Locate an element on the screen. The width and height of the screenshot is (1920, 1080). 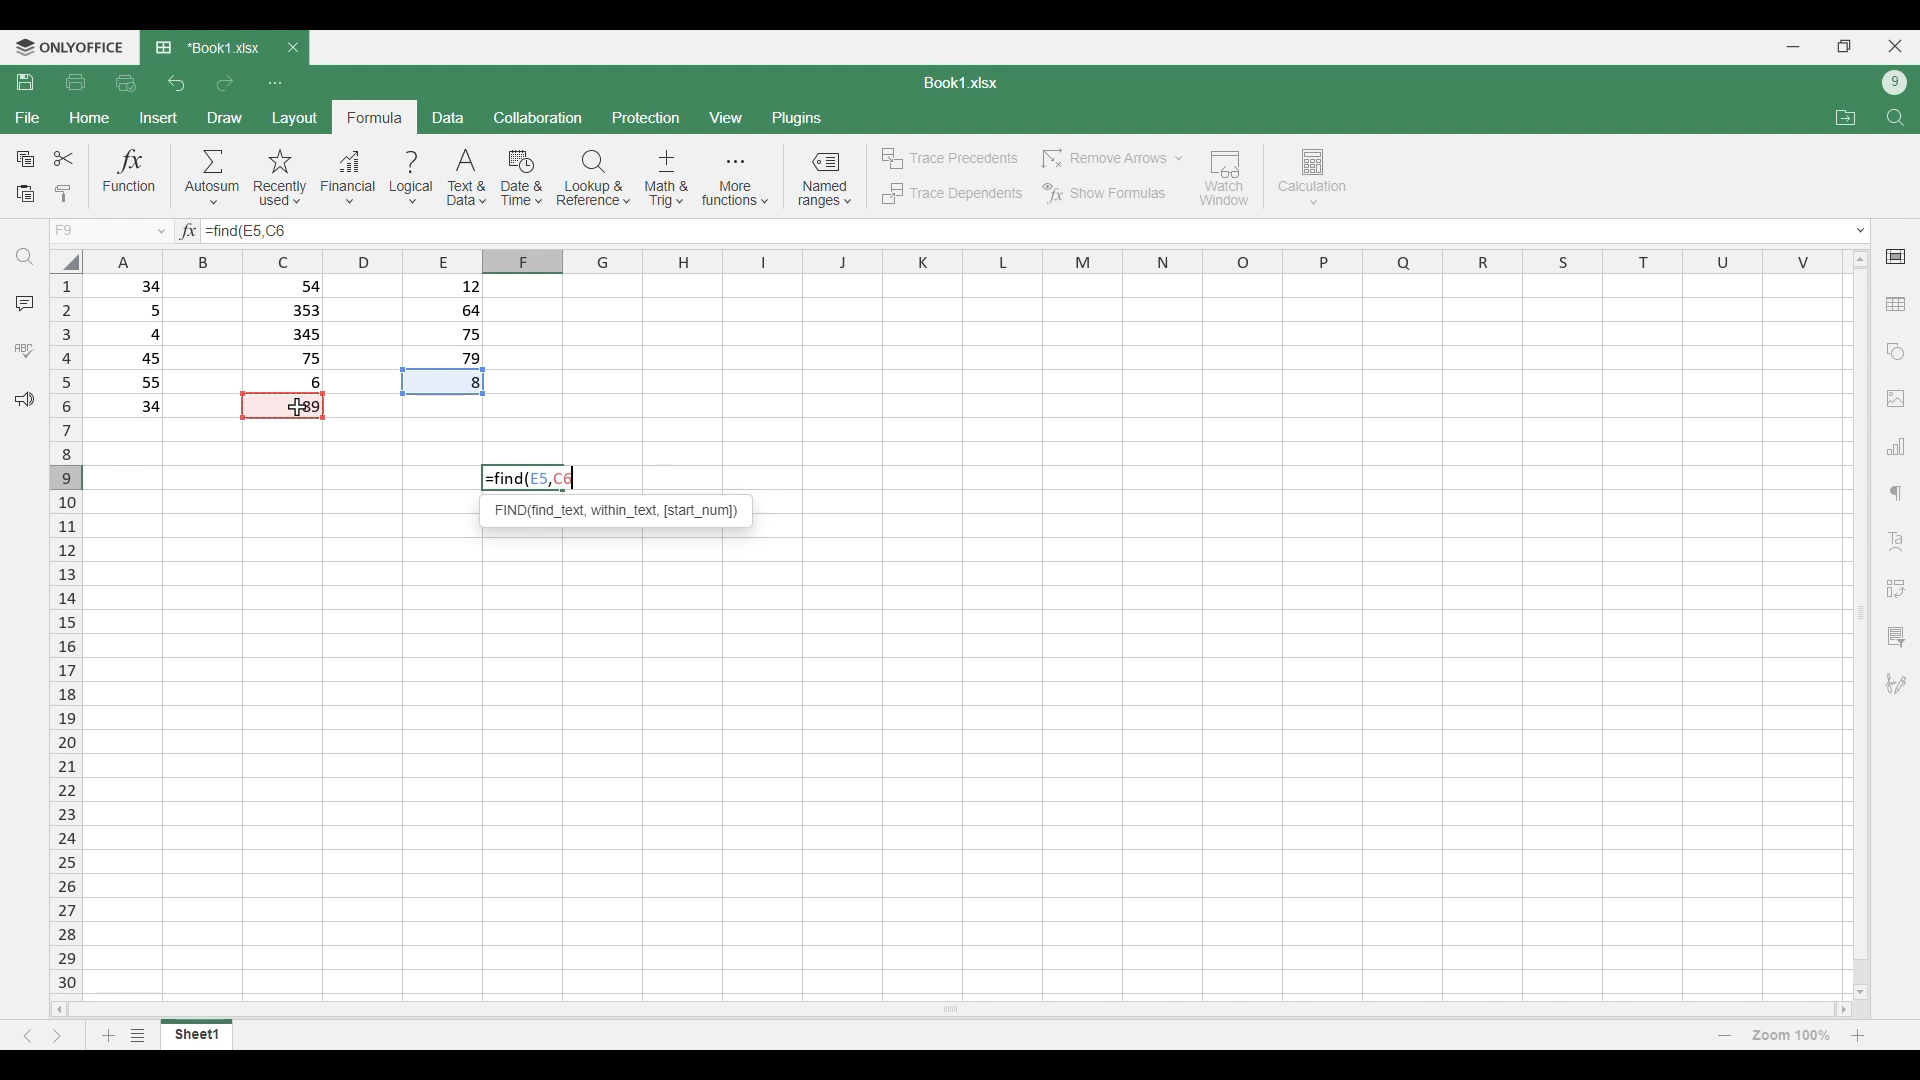
Current set of cells is located at coordinates (967, 767).